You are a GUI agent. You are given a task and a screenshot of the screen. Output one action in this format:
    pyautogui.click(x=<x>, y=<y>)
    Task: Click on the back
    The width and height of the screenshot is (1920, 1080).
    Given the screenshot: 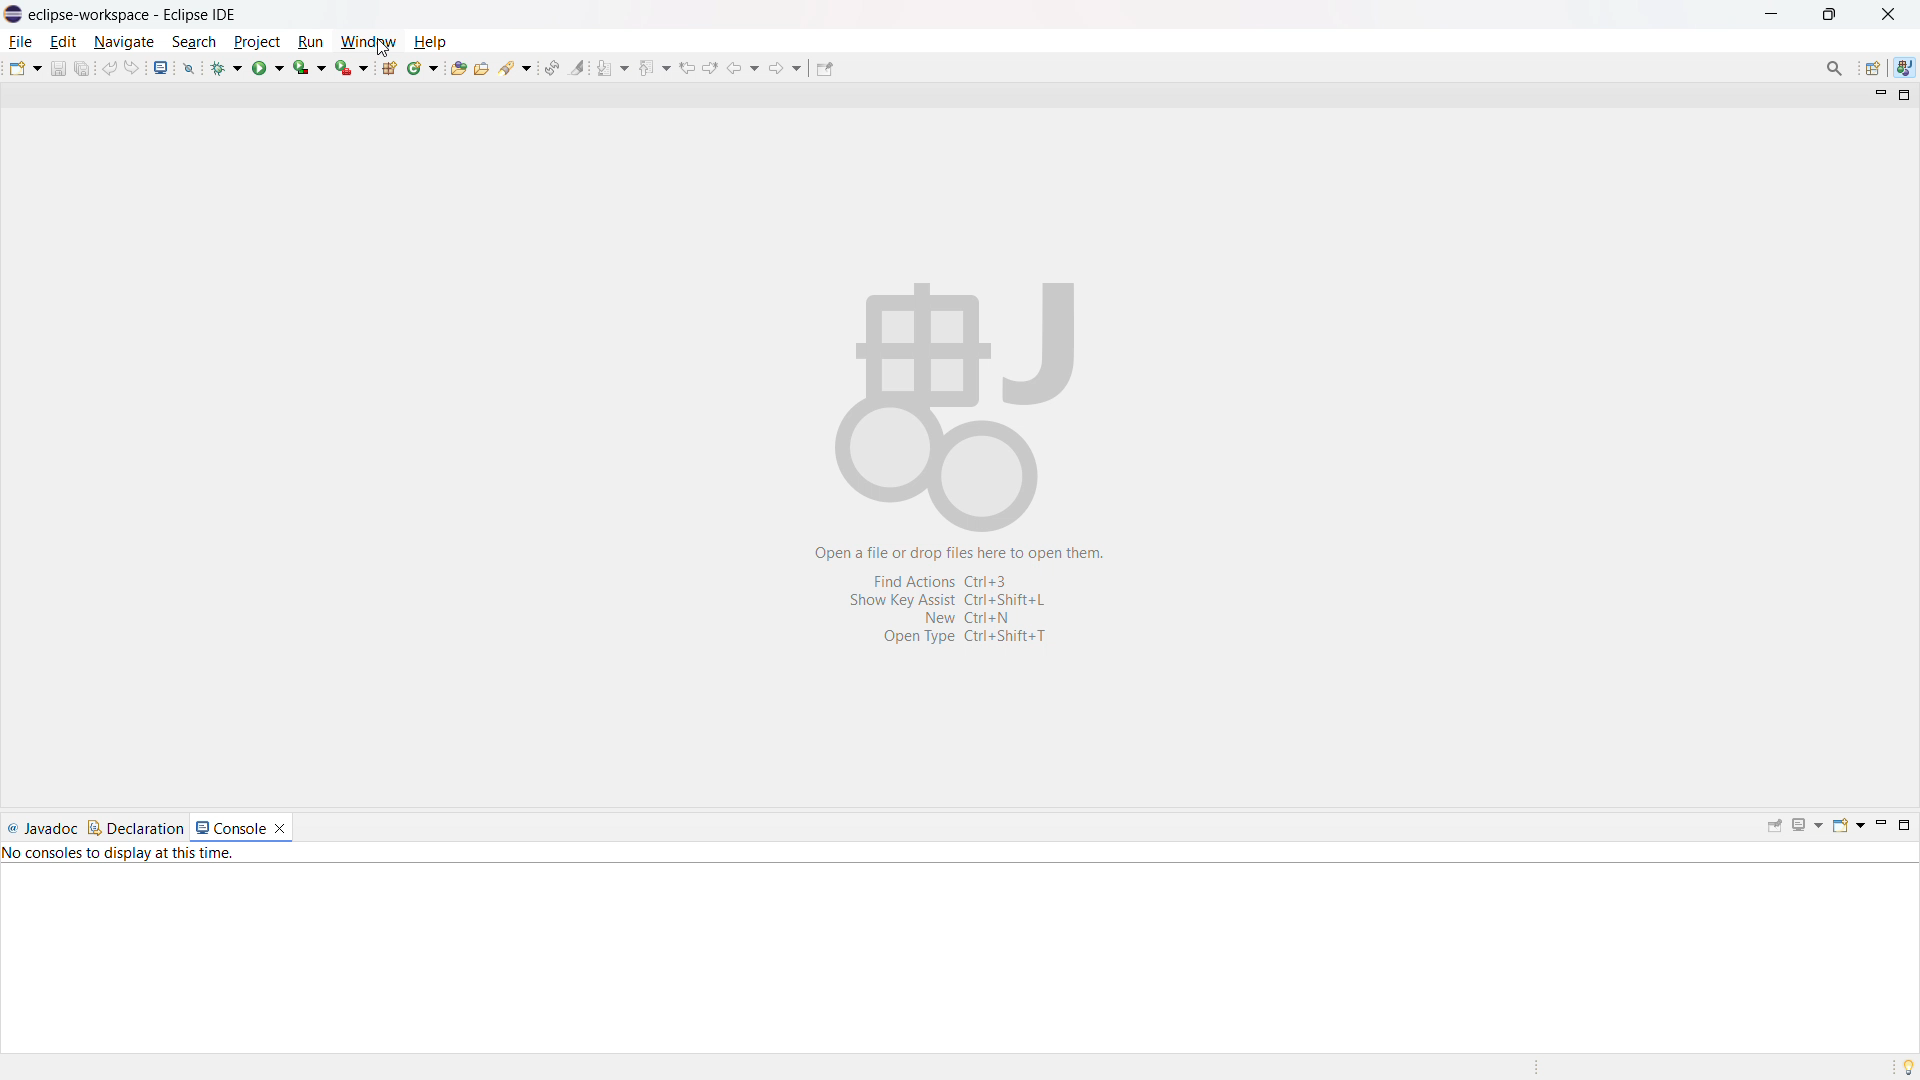 What is the action you would take?
    pyautogui.click(x=745, y=66)
    